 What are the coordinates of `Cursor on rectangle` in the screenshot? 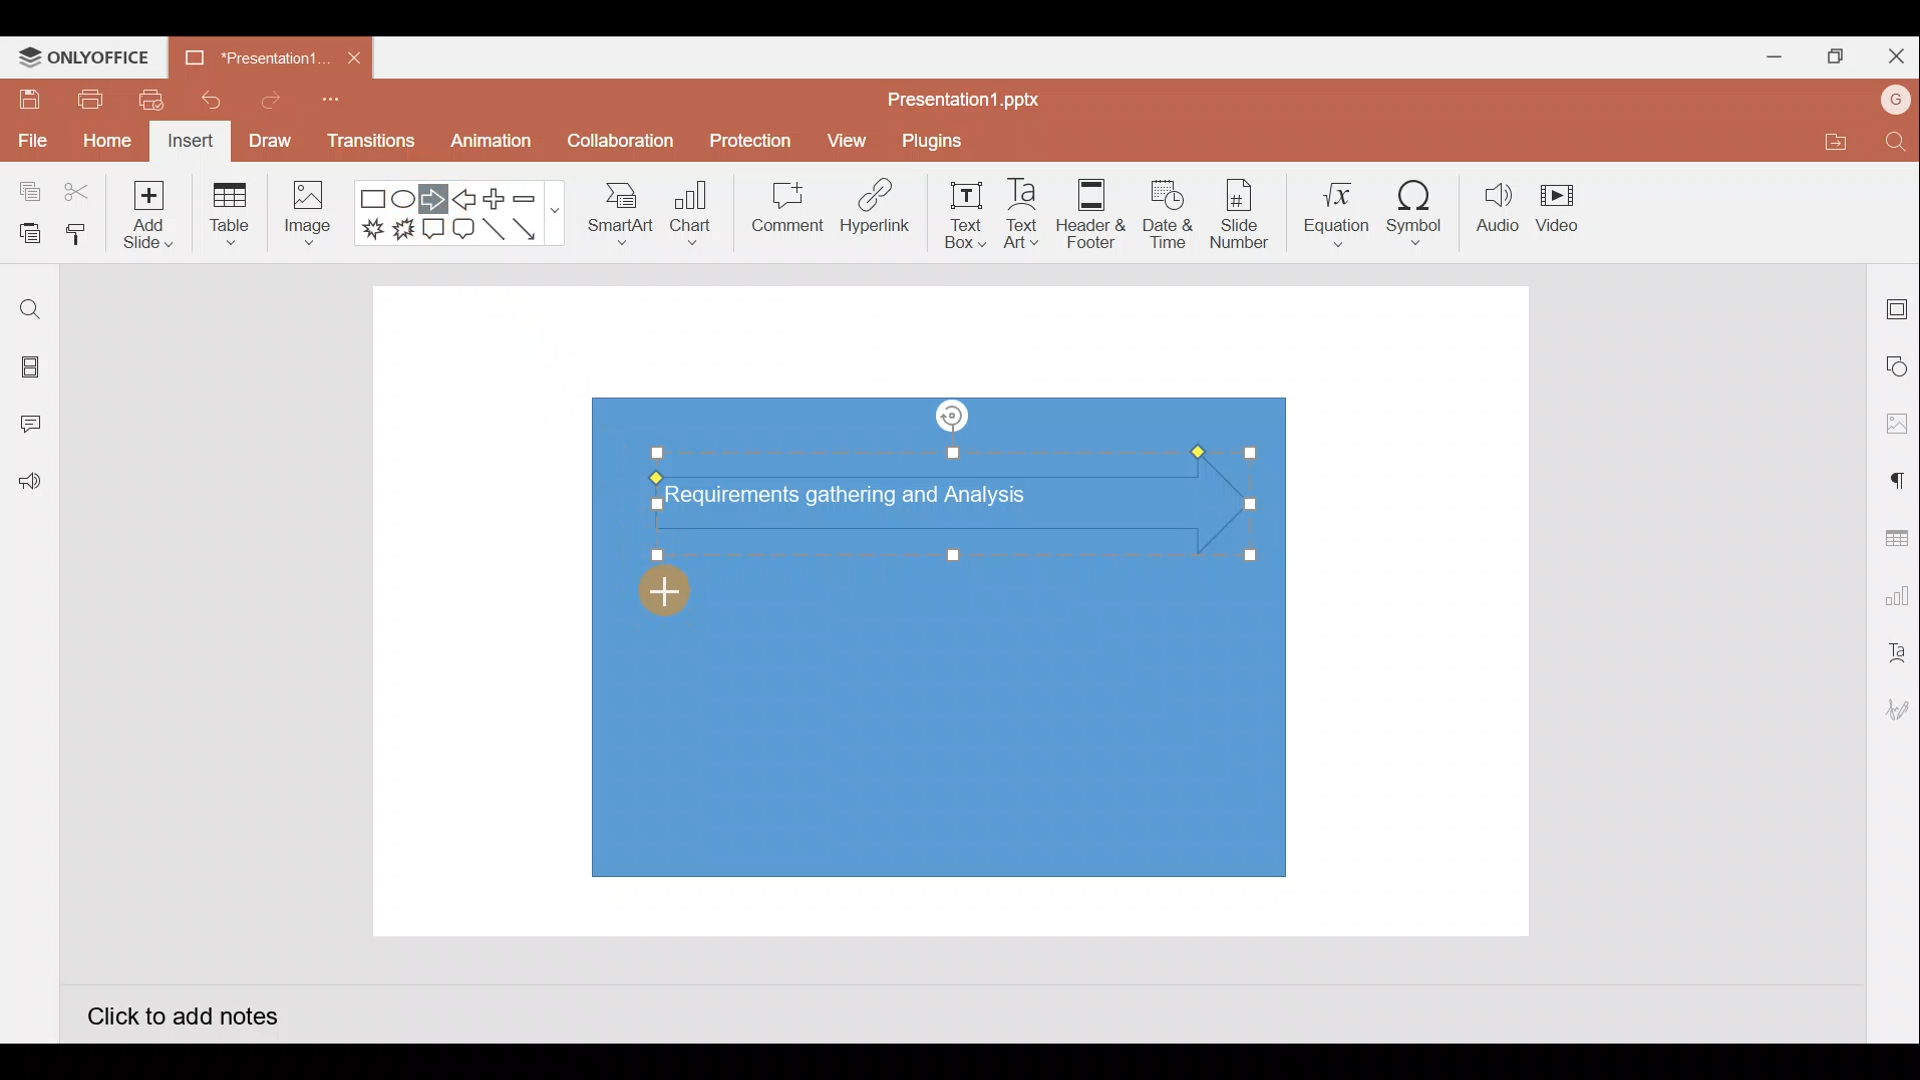 It's located at (678, 596).